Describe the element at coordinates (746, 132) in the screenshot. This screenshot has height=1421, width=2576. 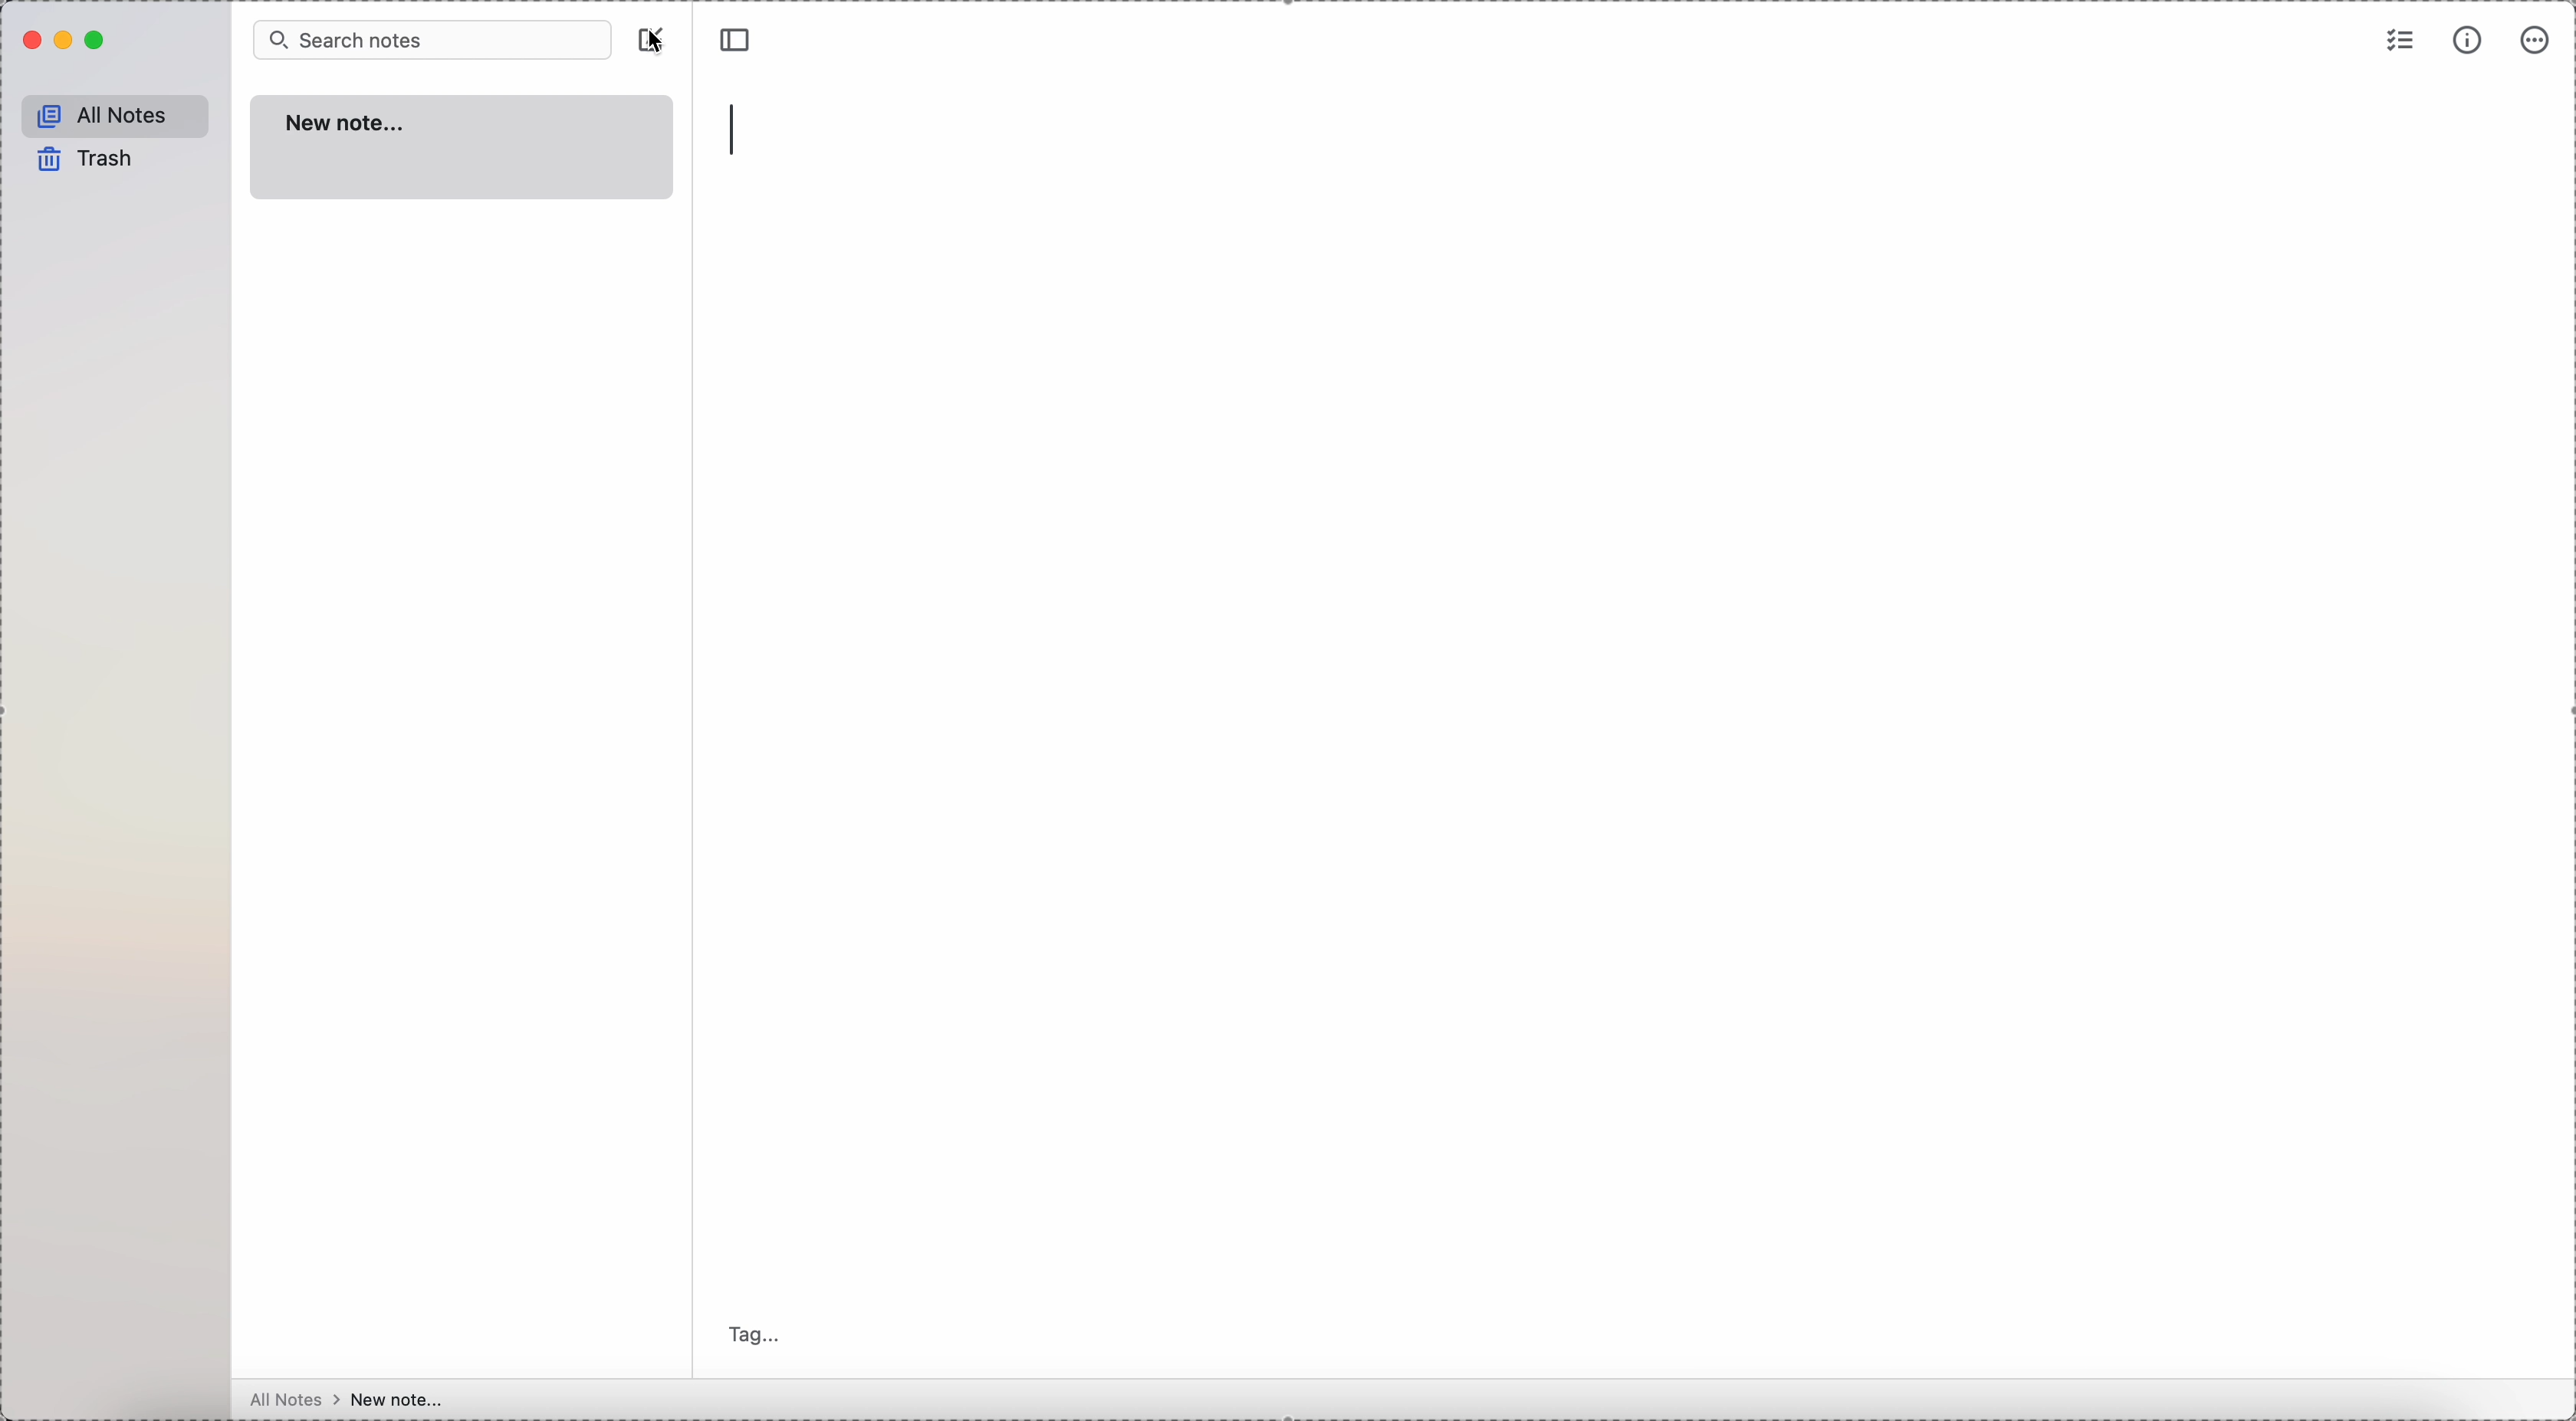
I see `typing title` at that location.